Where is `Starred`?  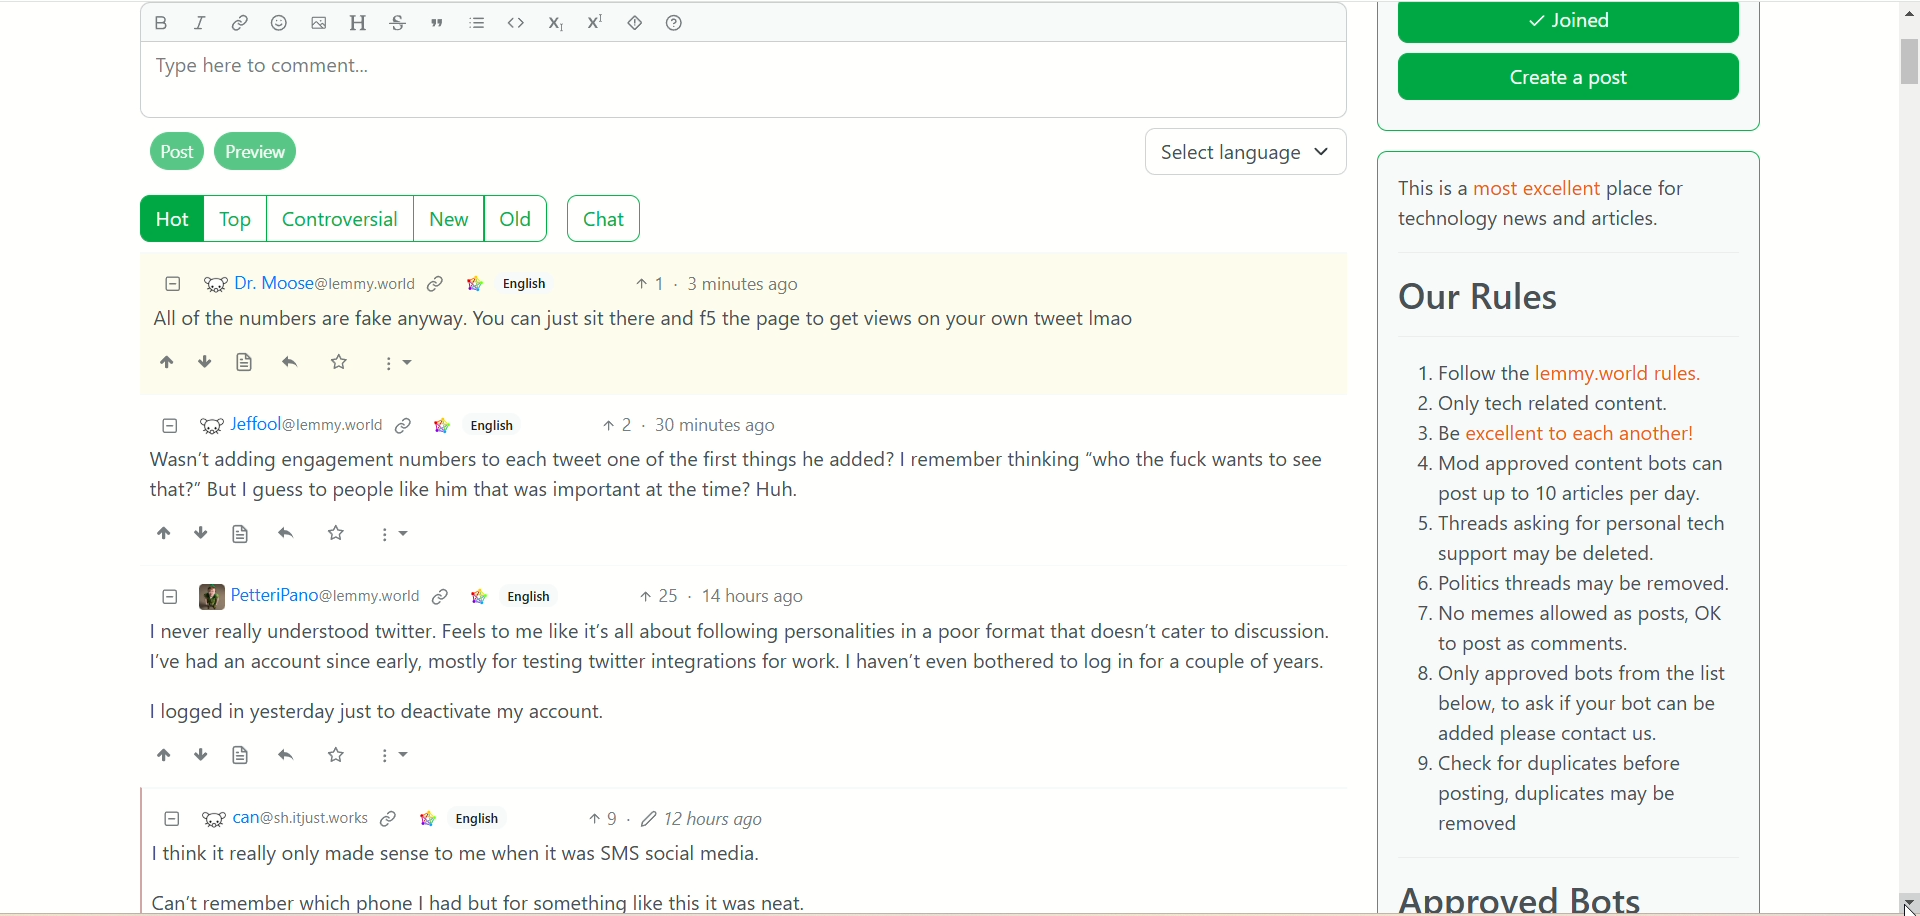 Starred is located at coordinates (338, 754).